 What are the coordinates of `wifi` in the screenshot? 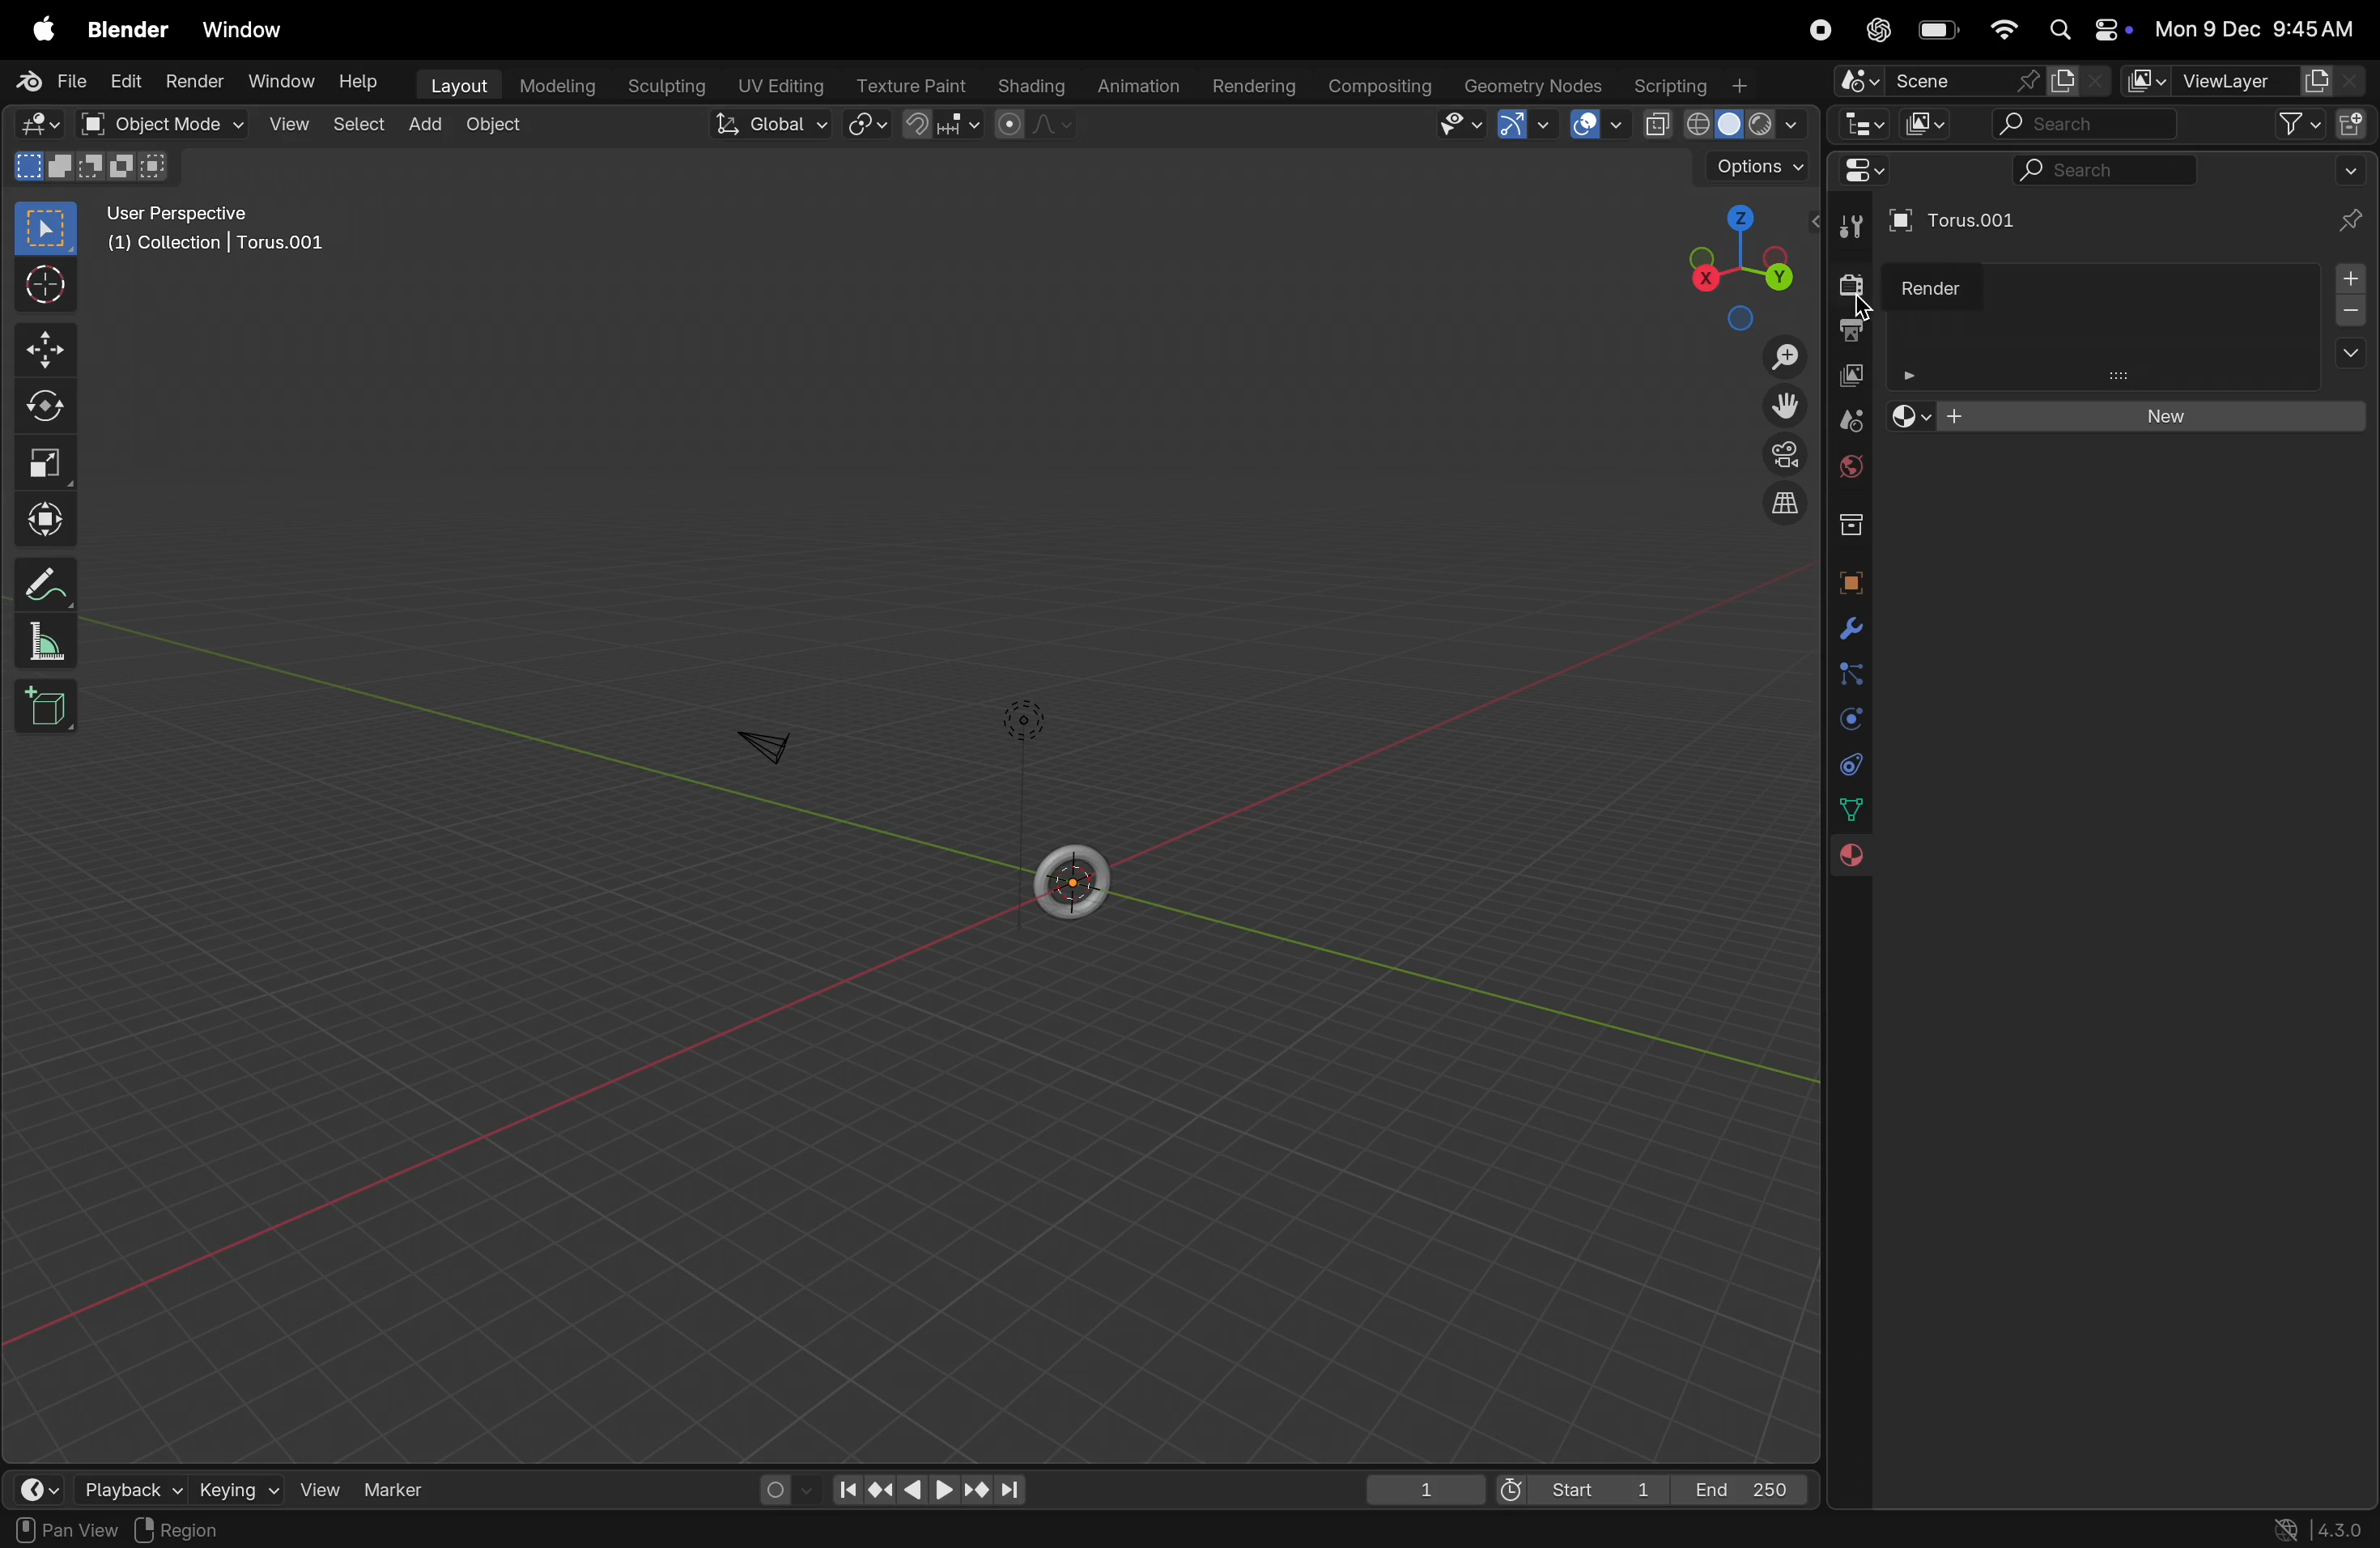 It's located at (2006, 31).